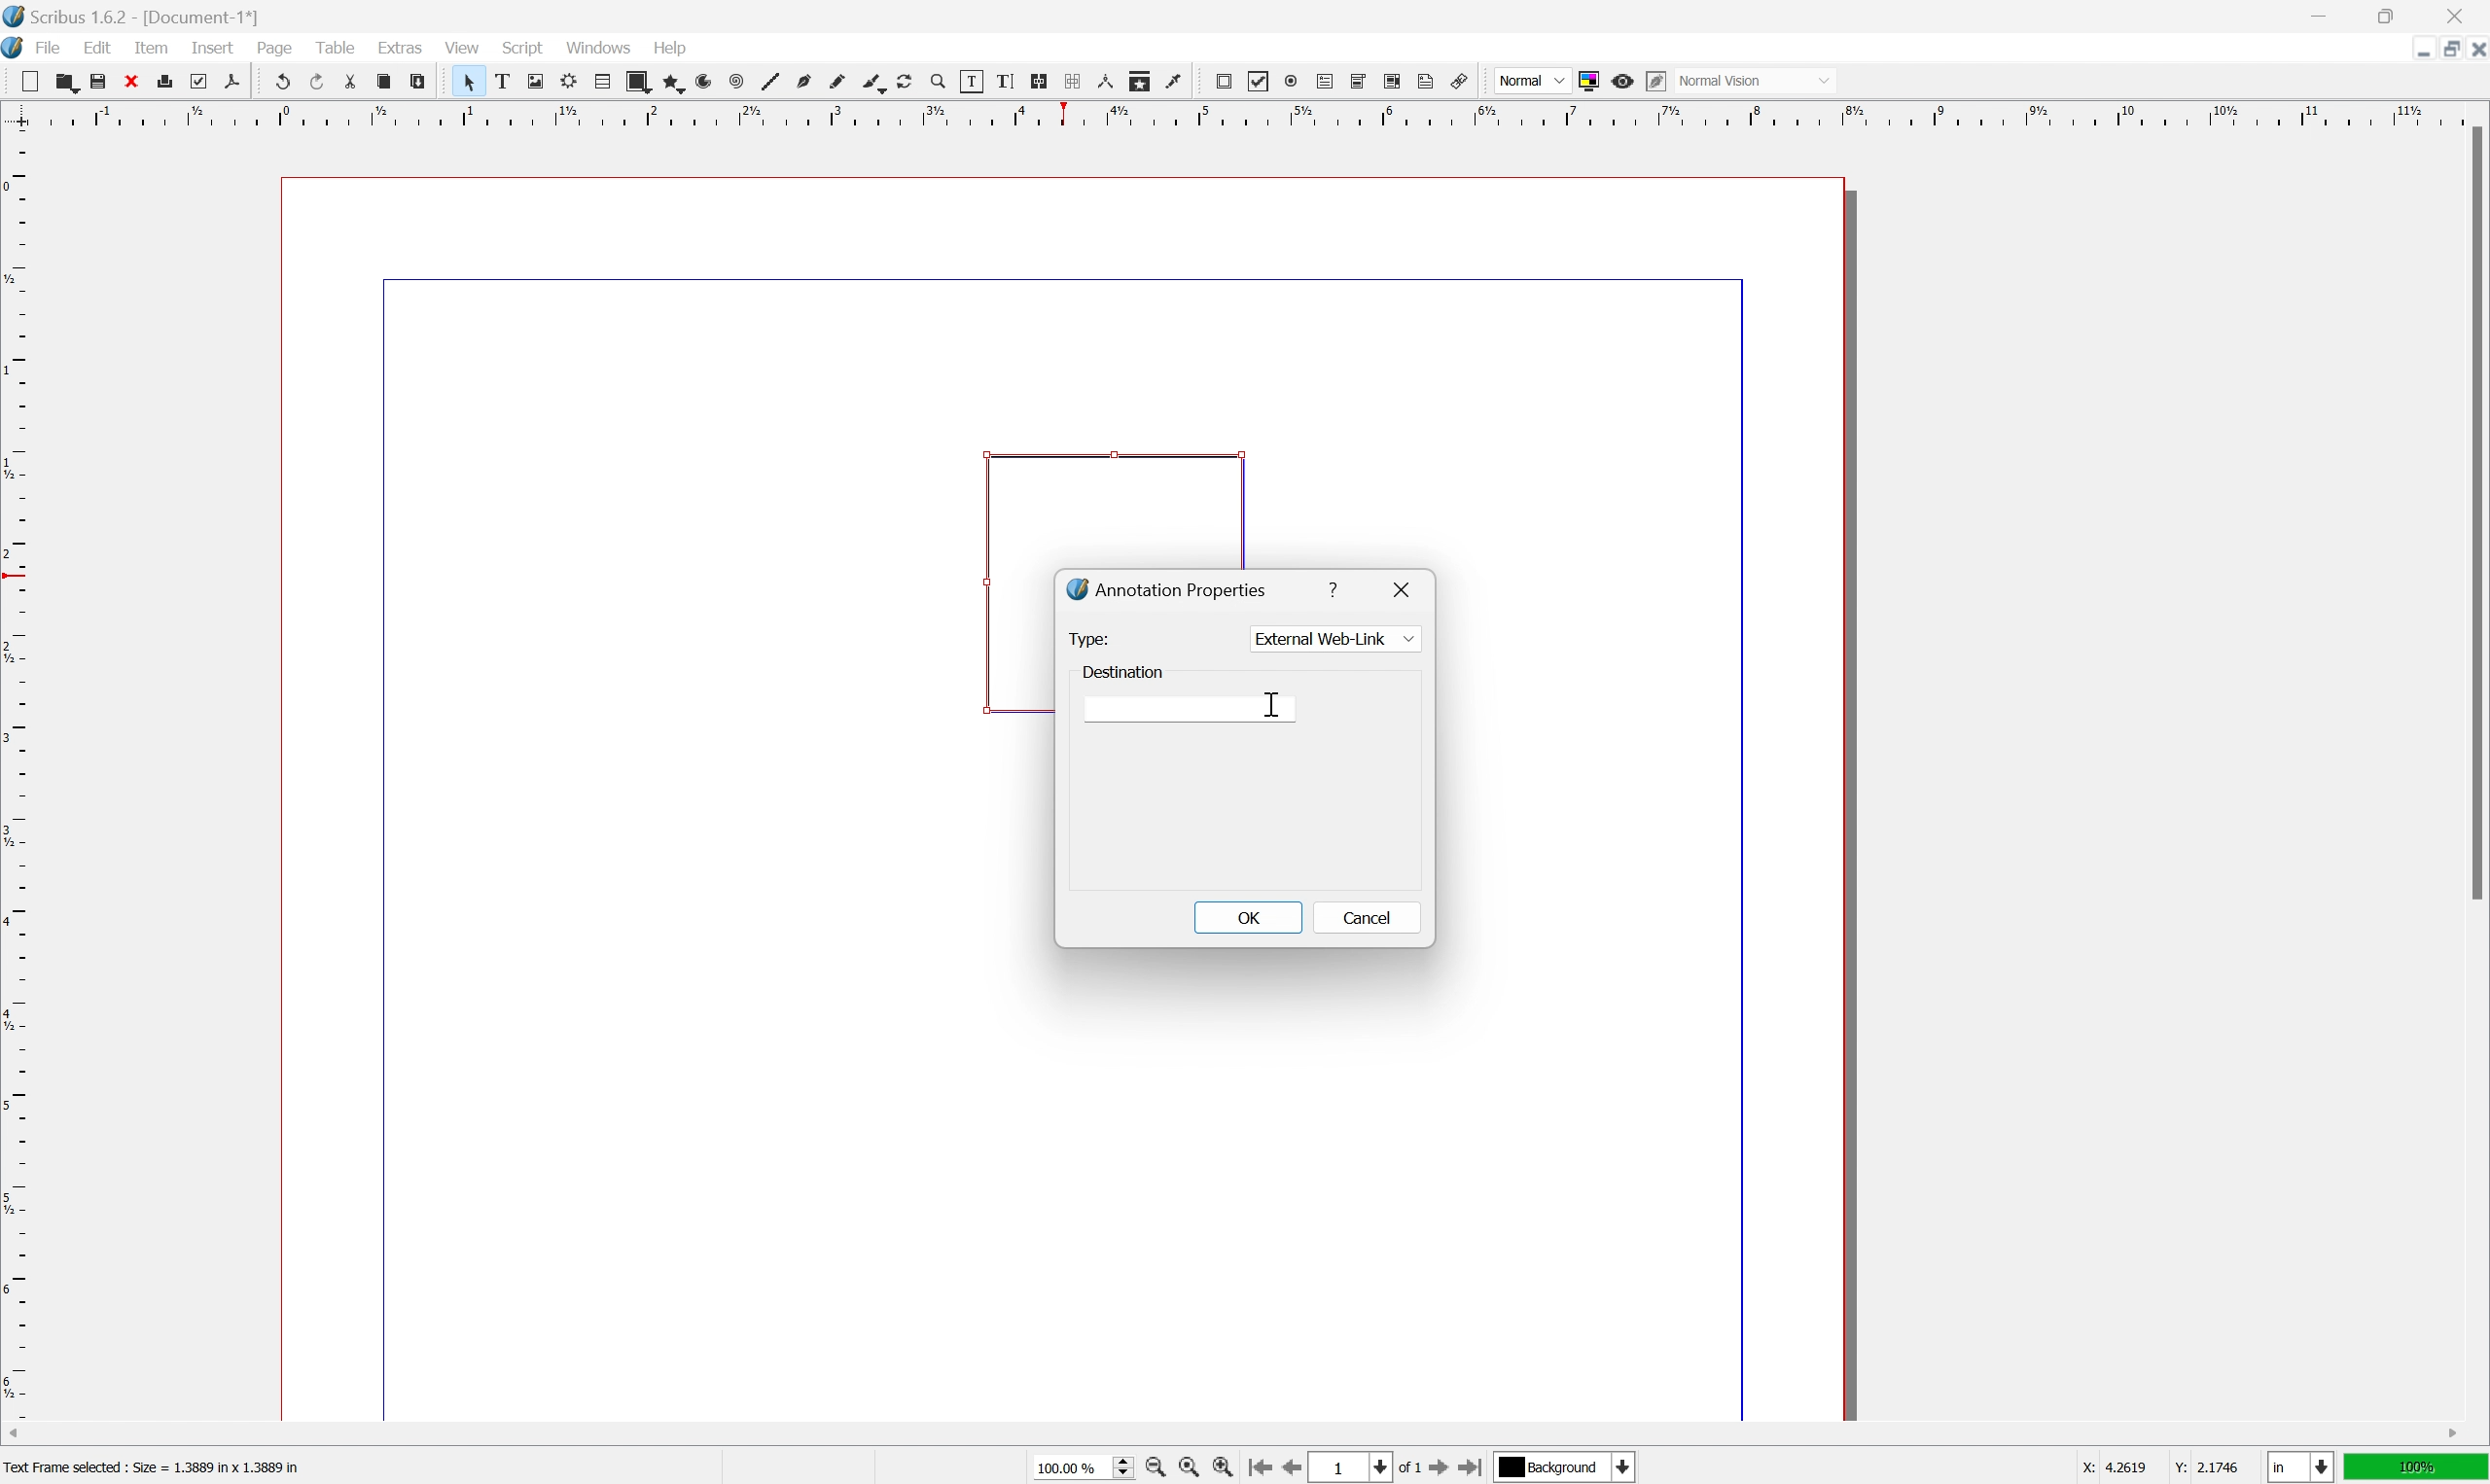 This screenshot has height=1484, width=2490. What do you see at coordinates (1040, 81) in the screenshot?
I see `link text frames` at bounding box center [1040, 81].